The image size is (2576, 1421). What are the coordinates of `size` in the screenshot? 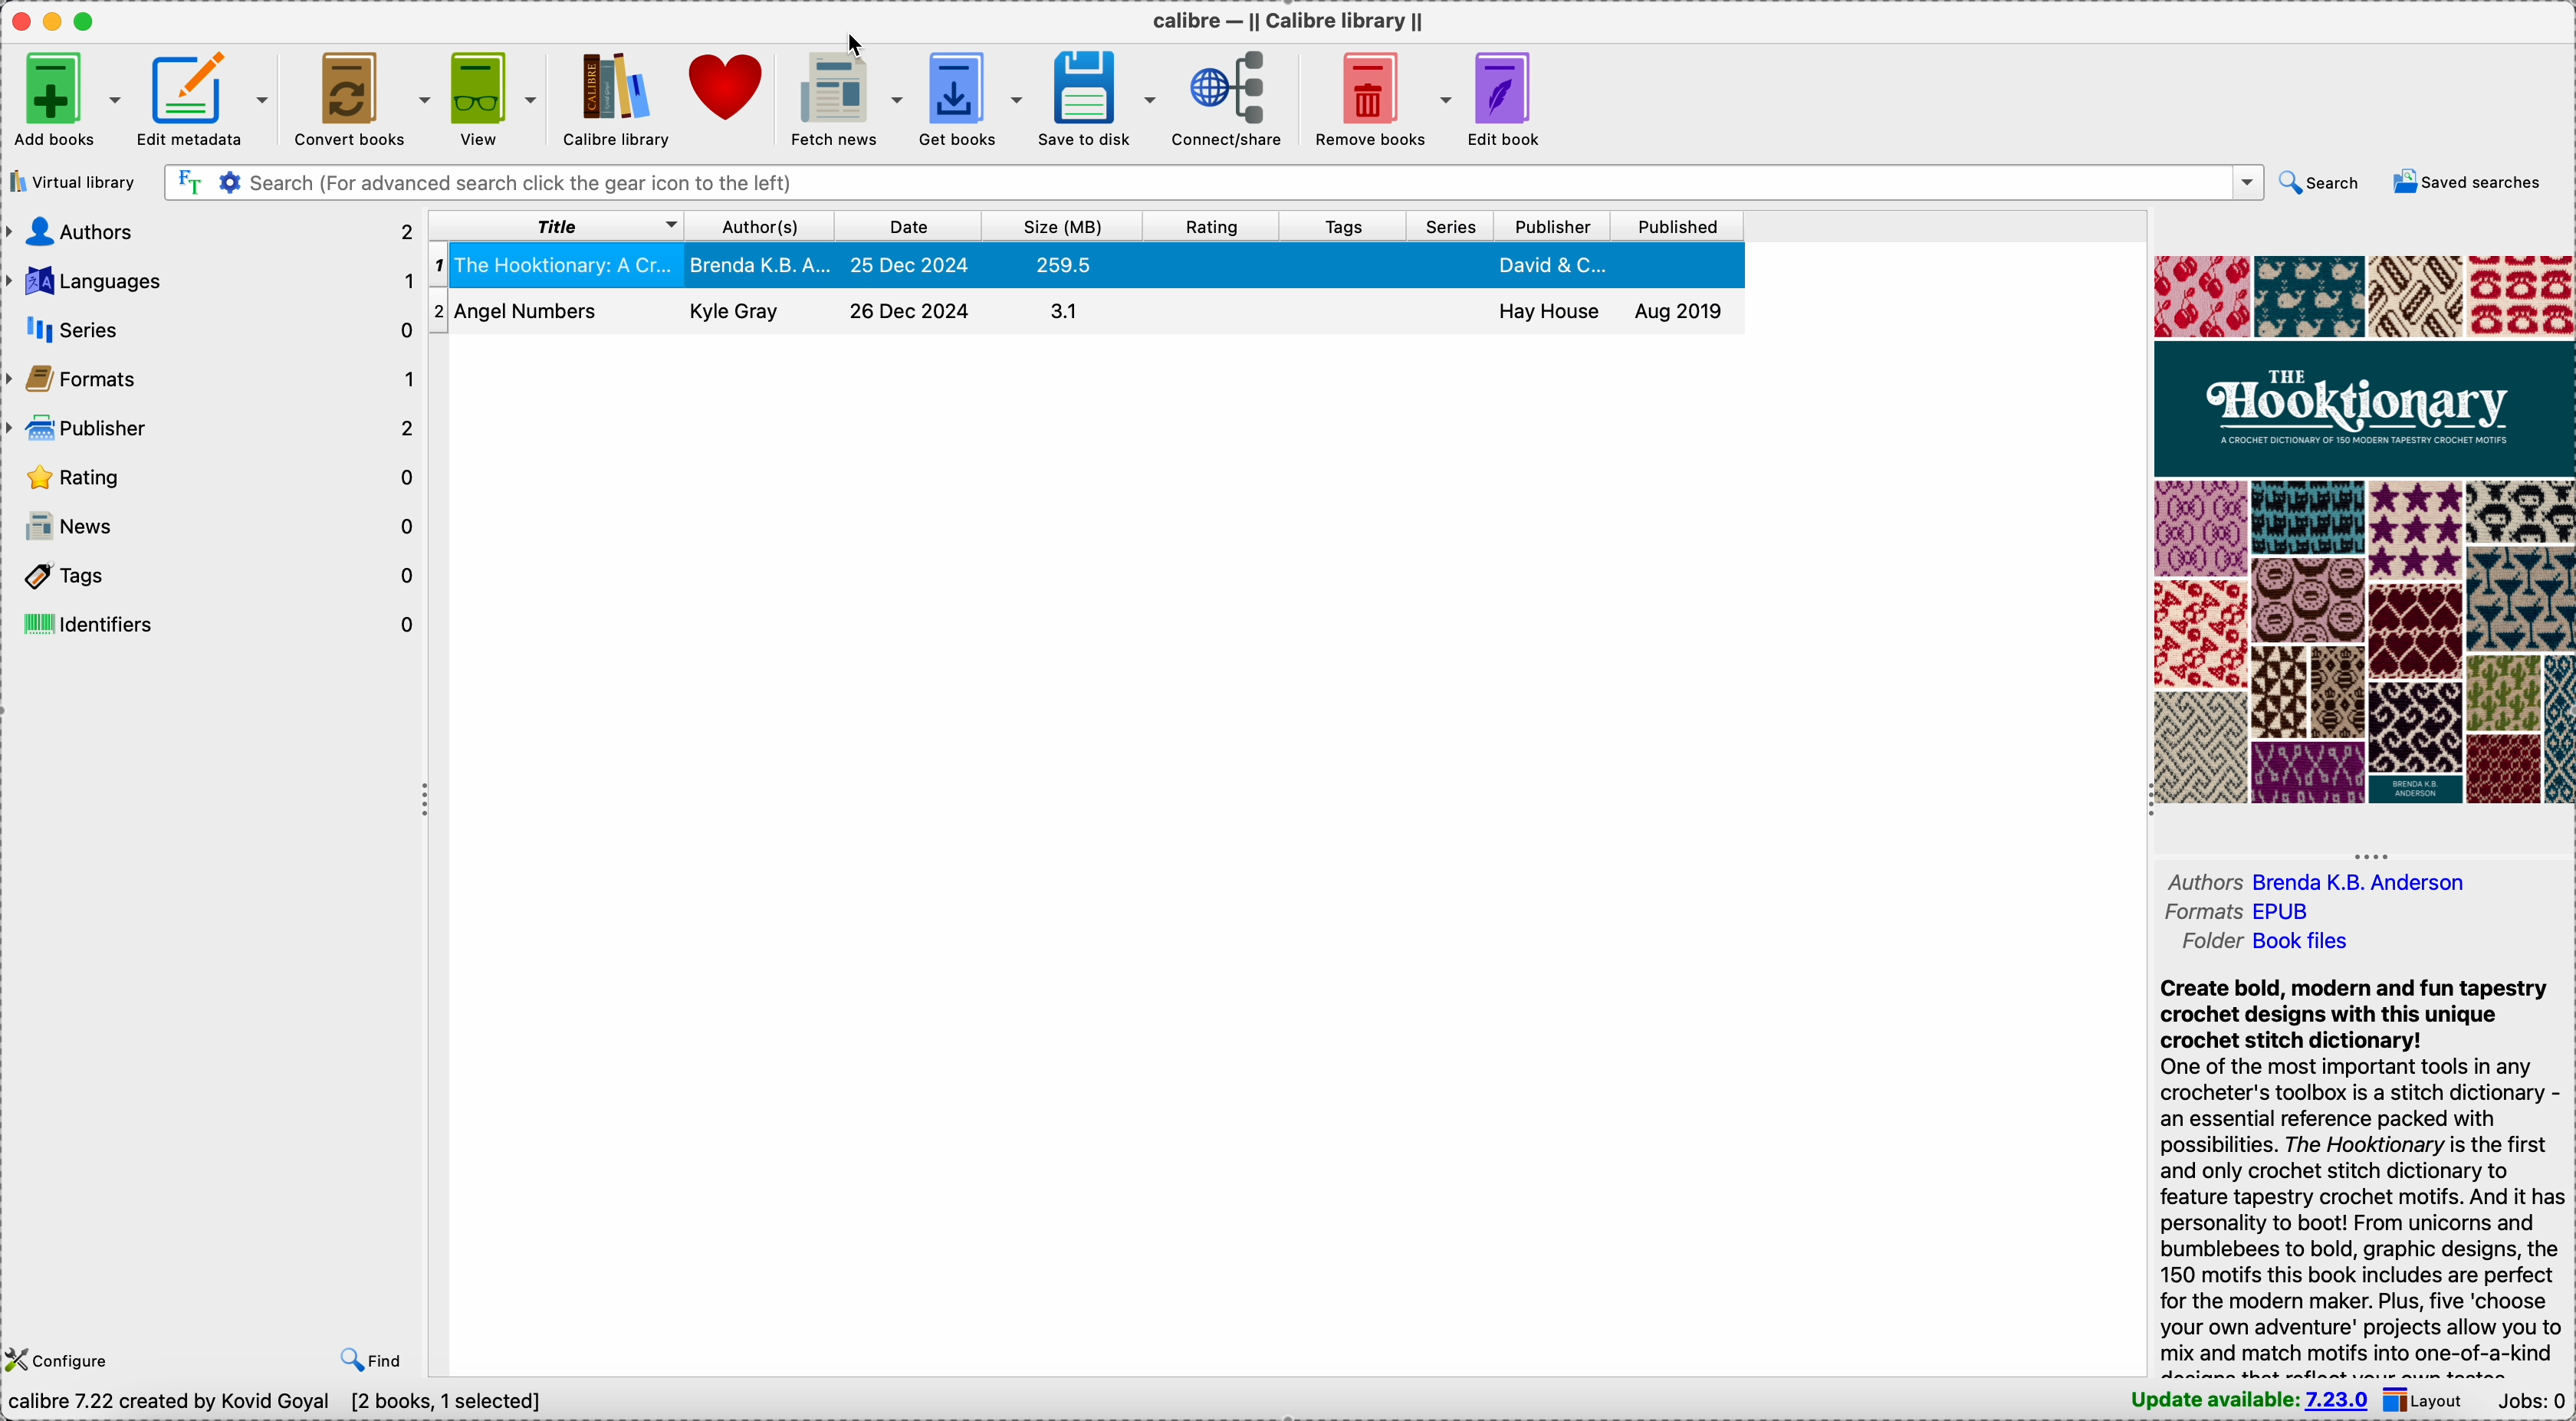 It's located at (1061, 226).